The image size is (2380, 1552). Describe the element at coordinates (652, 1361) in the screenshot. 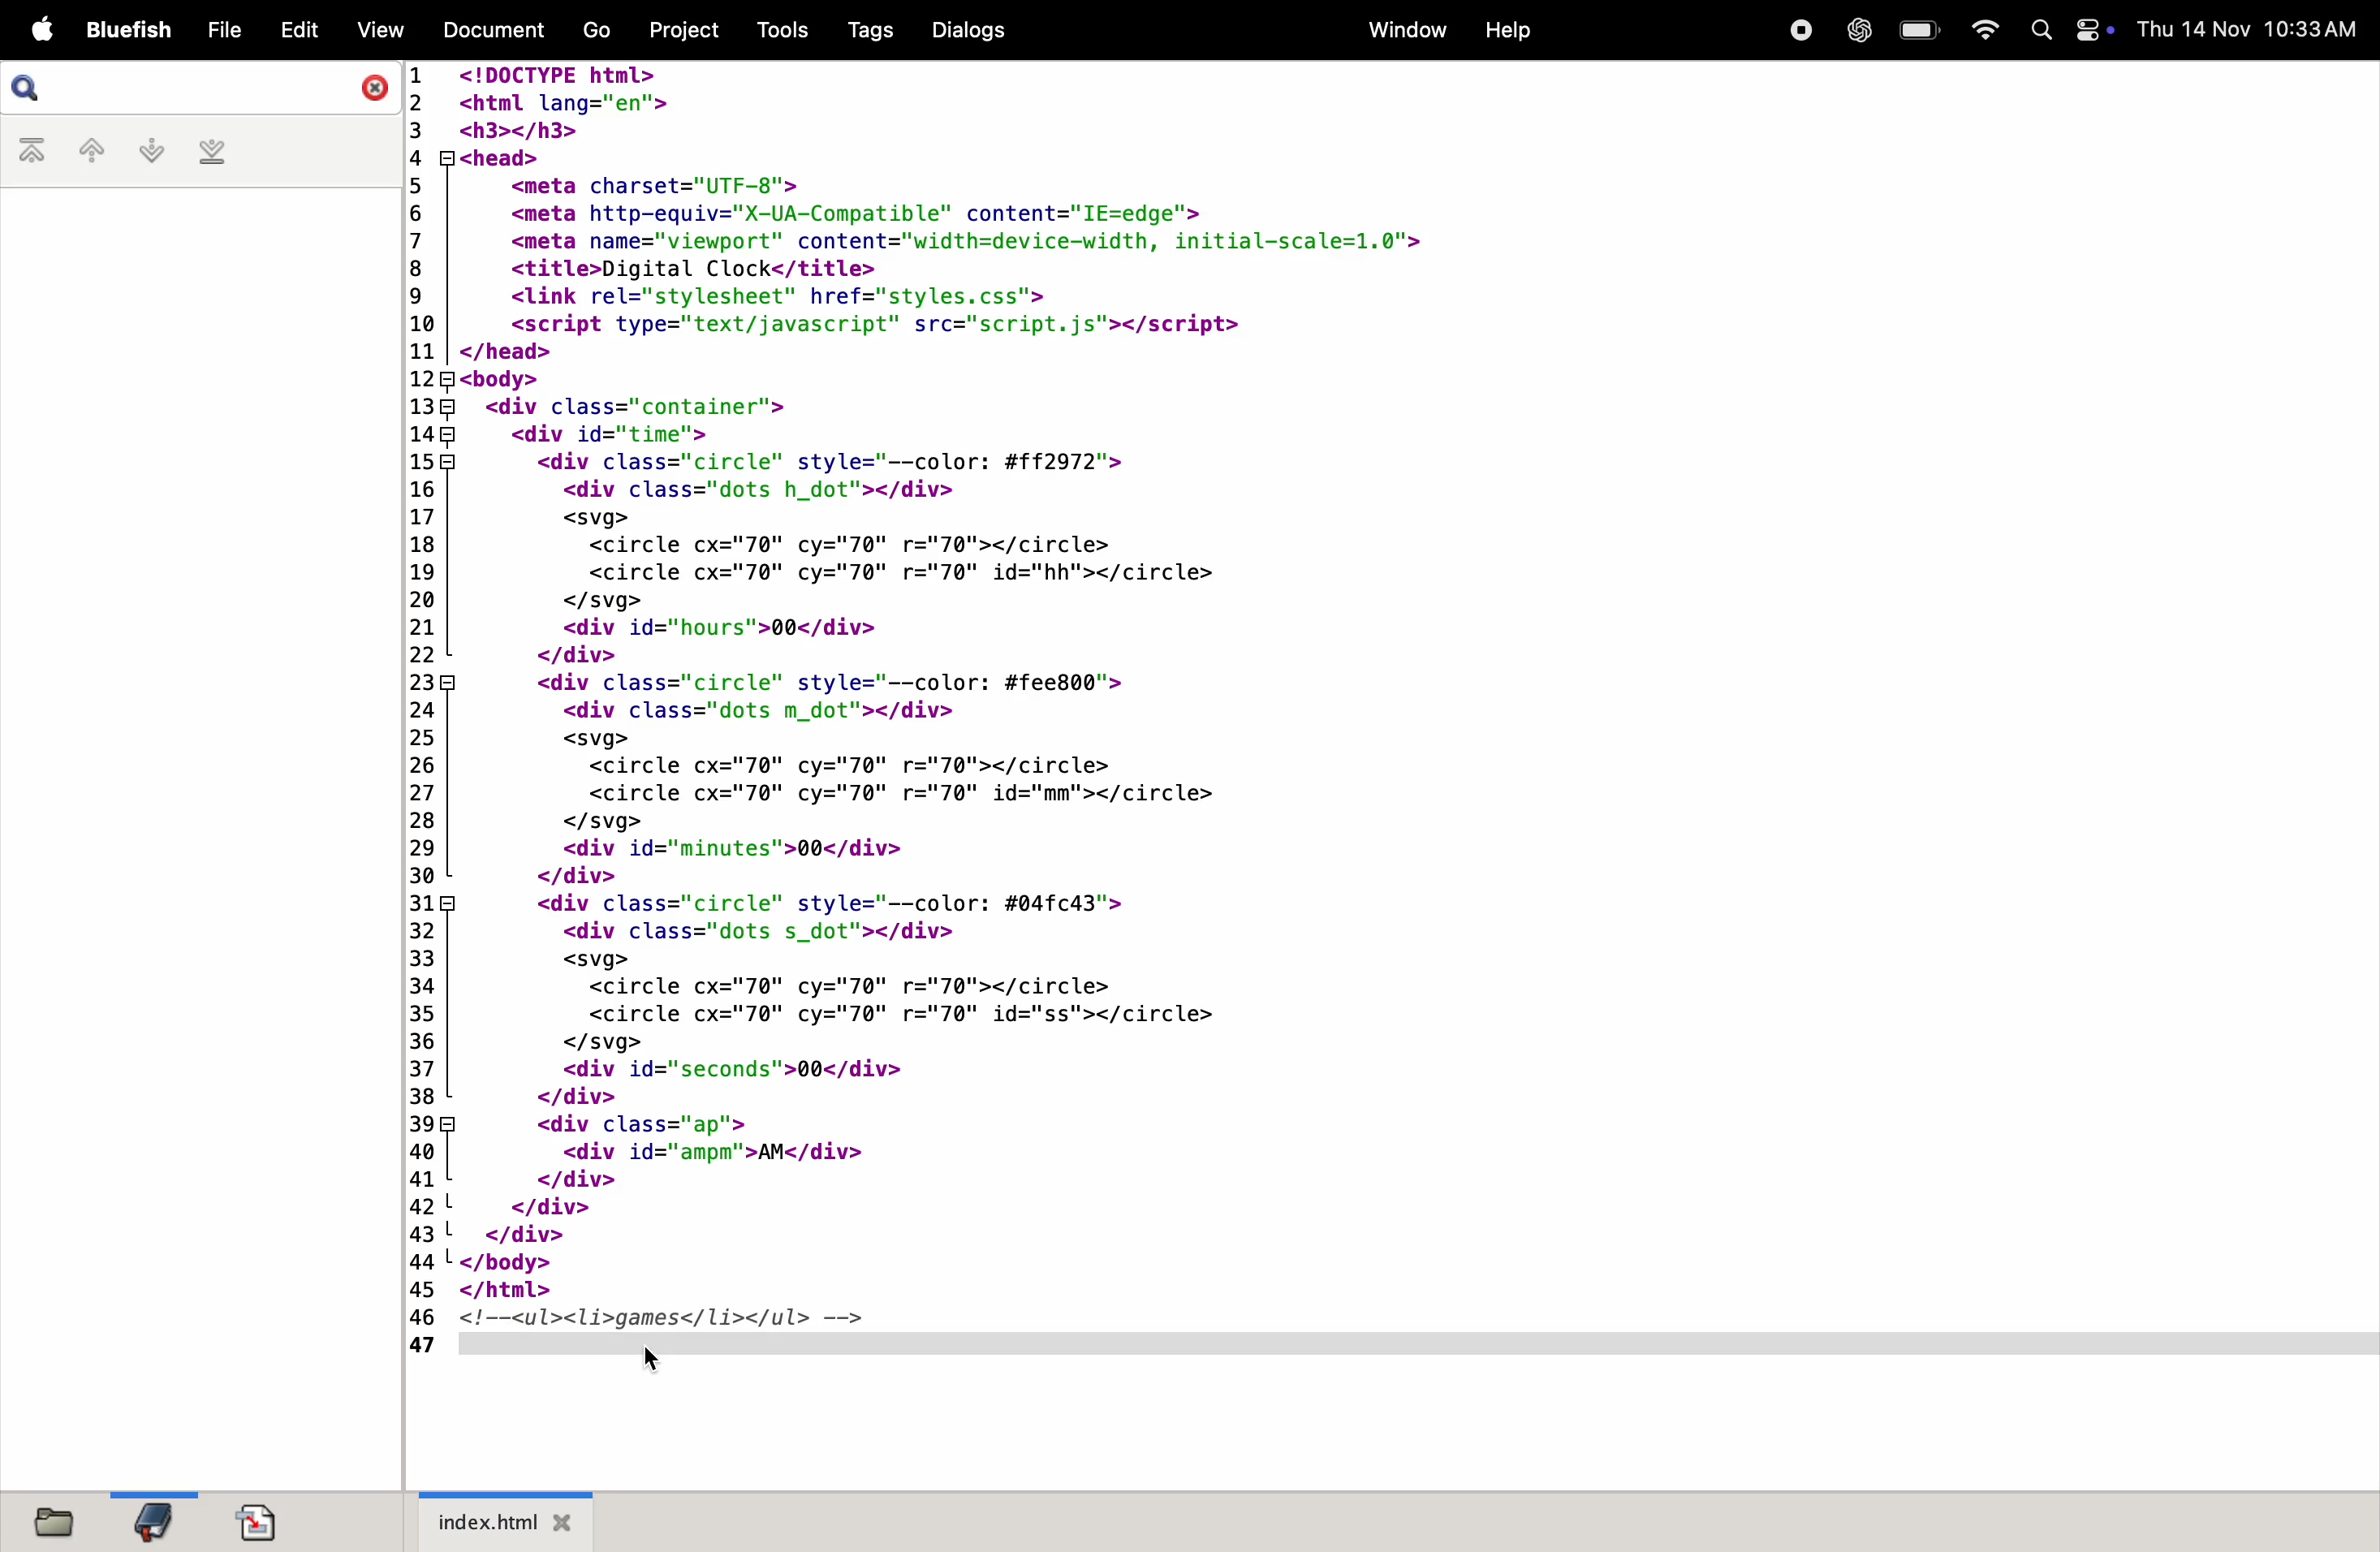

I see `cursor` at that location.